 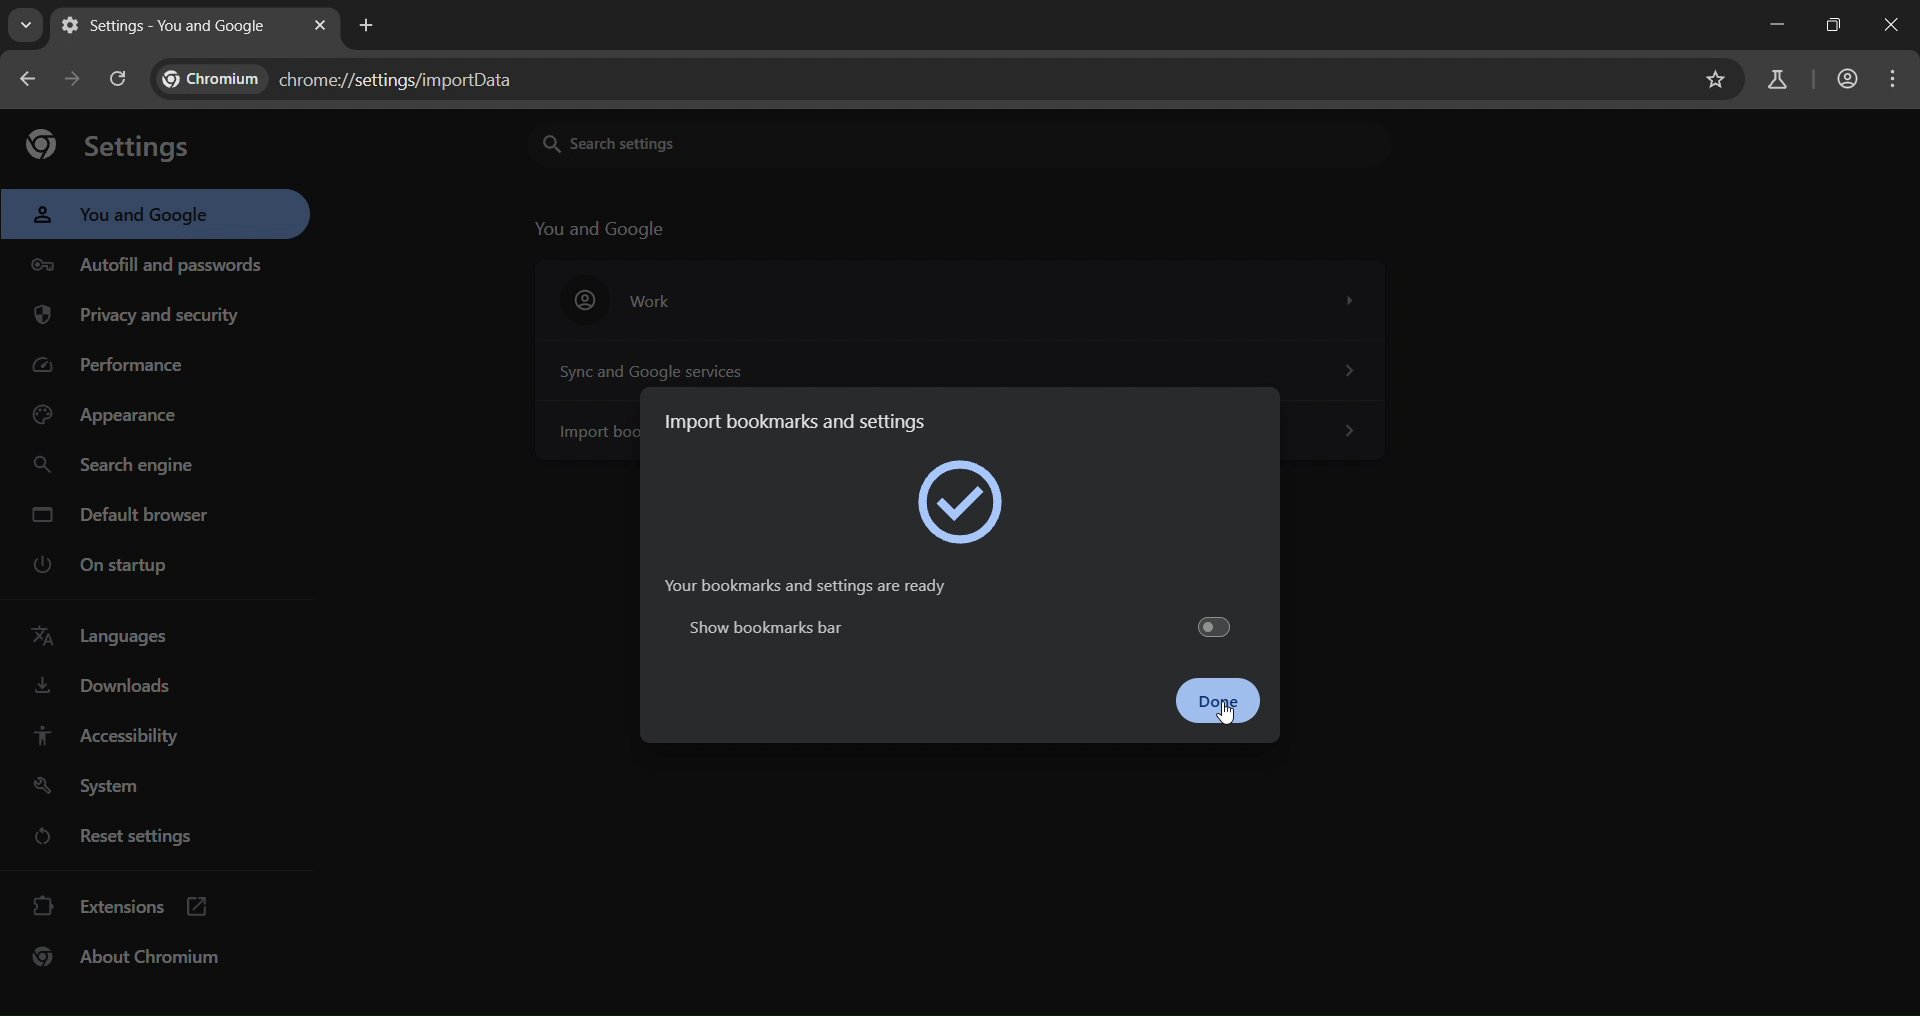 What do you see at coordinates (149, 258) in the screenshot?
I see `utofill and passwords` at bounding box center [149, 258].